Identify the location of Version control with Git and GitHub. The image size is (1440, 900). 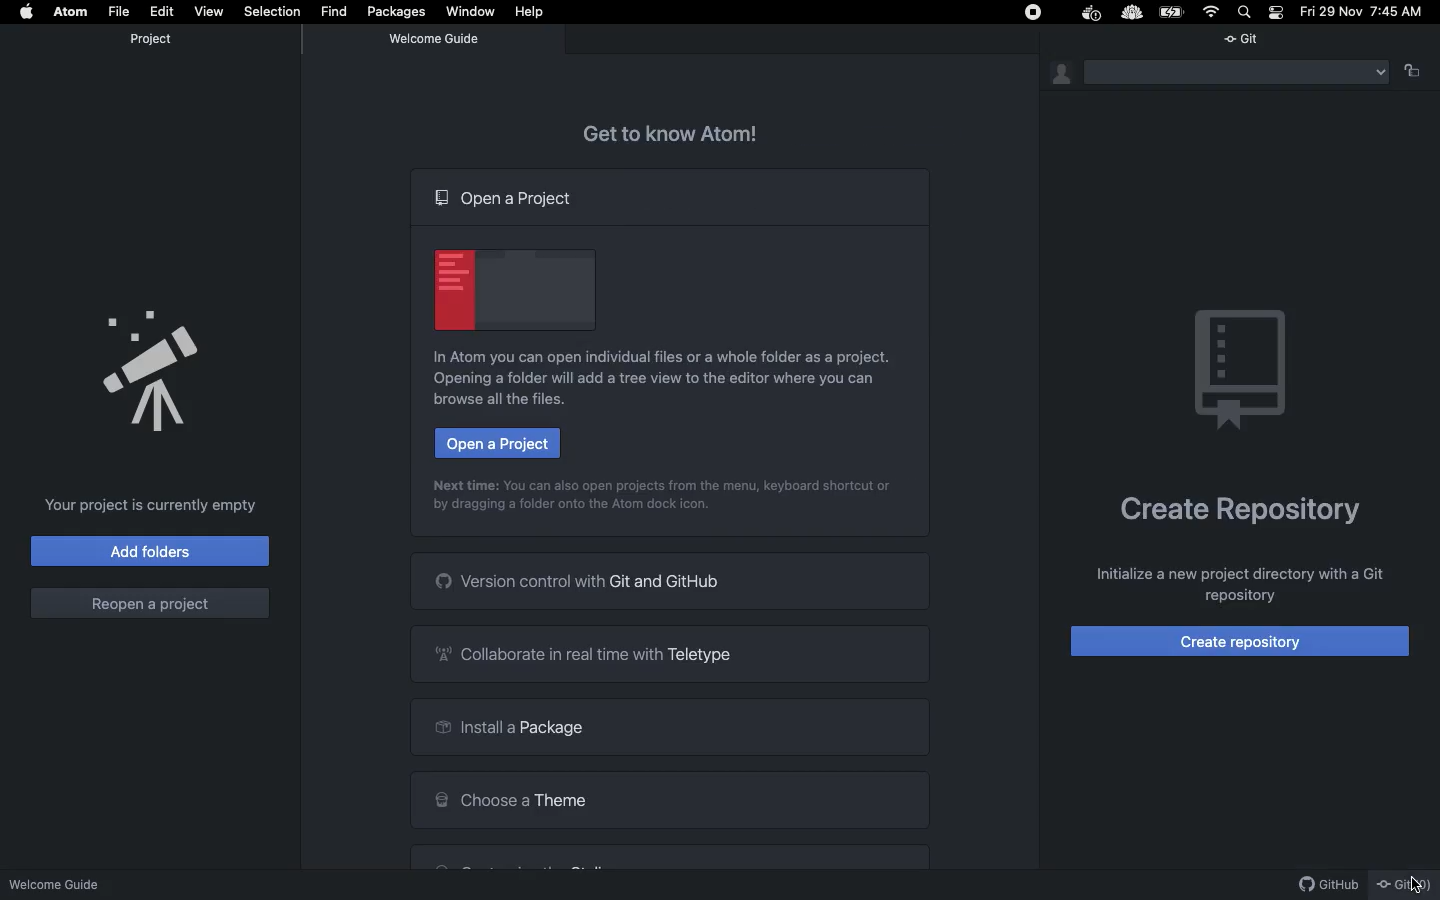
(670, 581).